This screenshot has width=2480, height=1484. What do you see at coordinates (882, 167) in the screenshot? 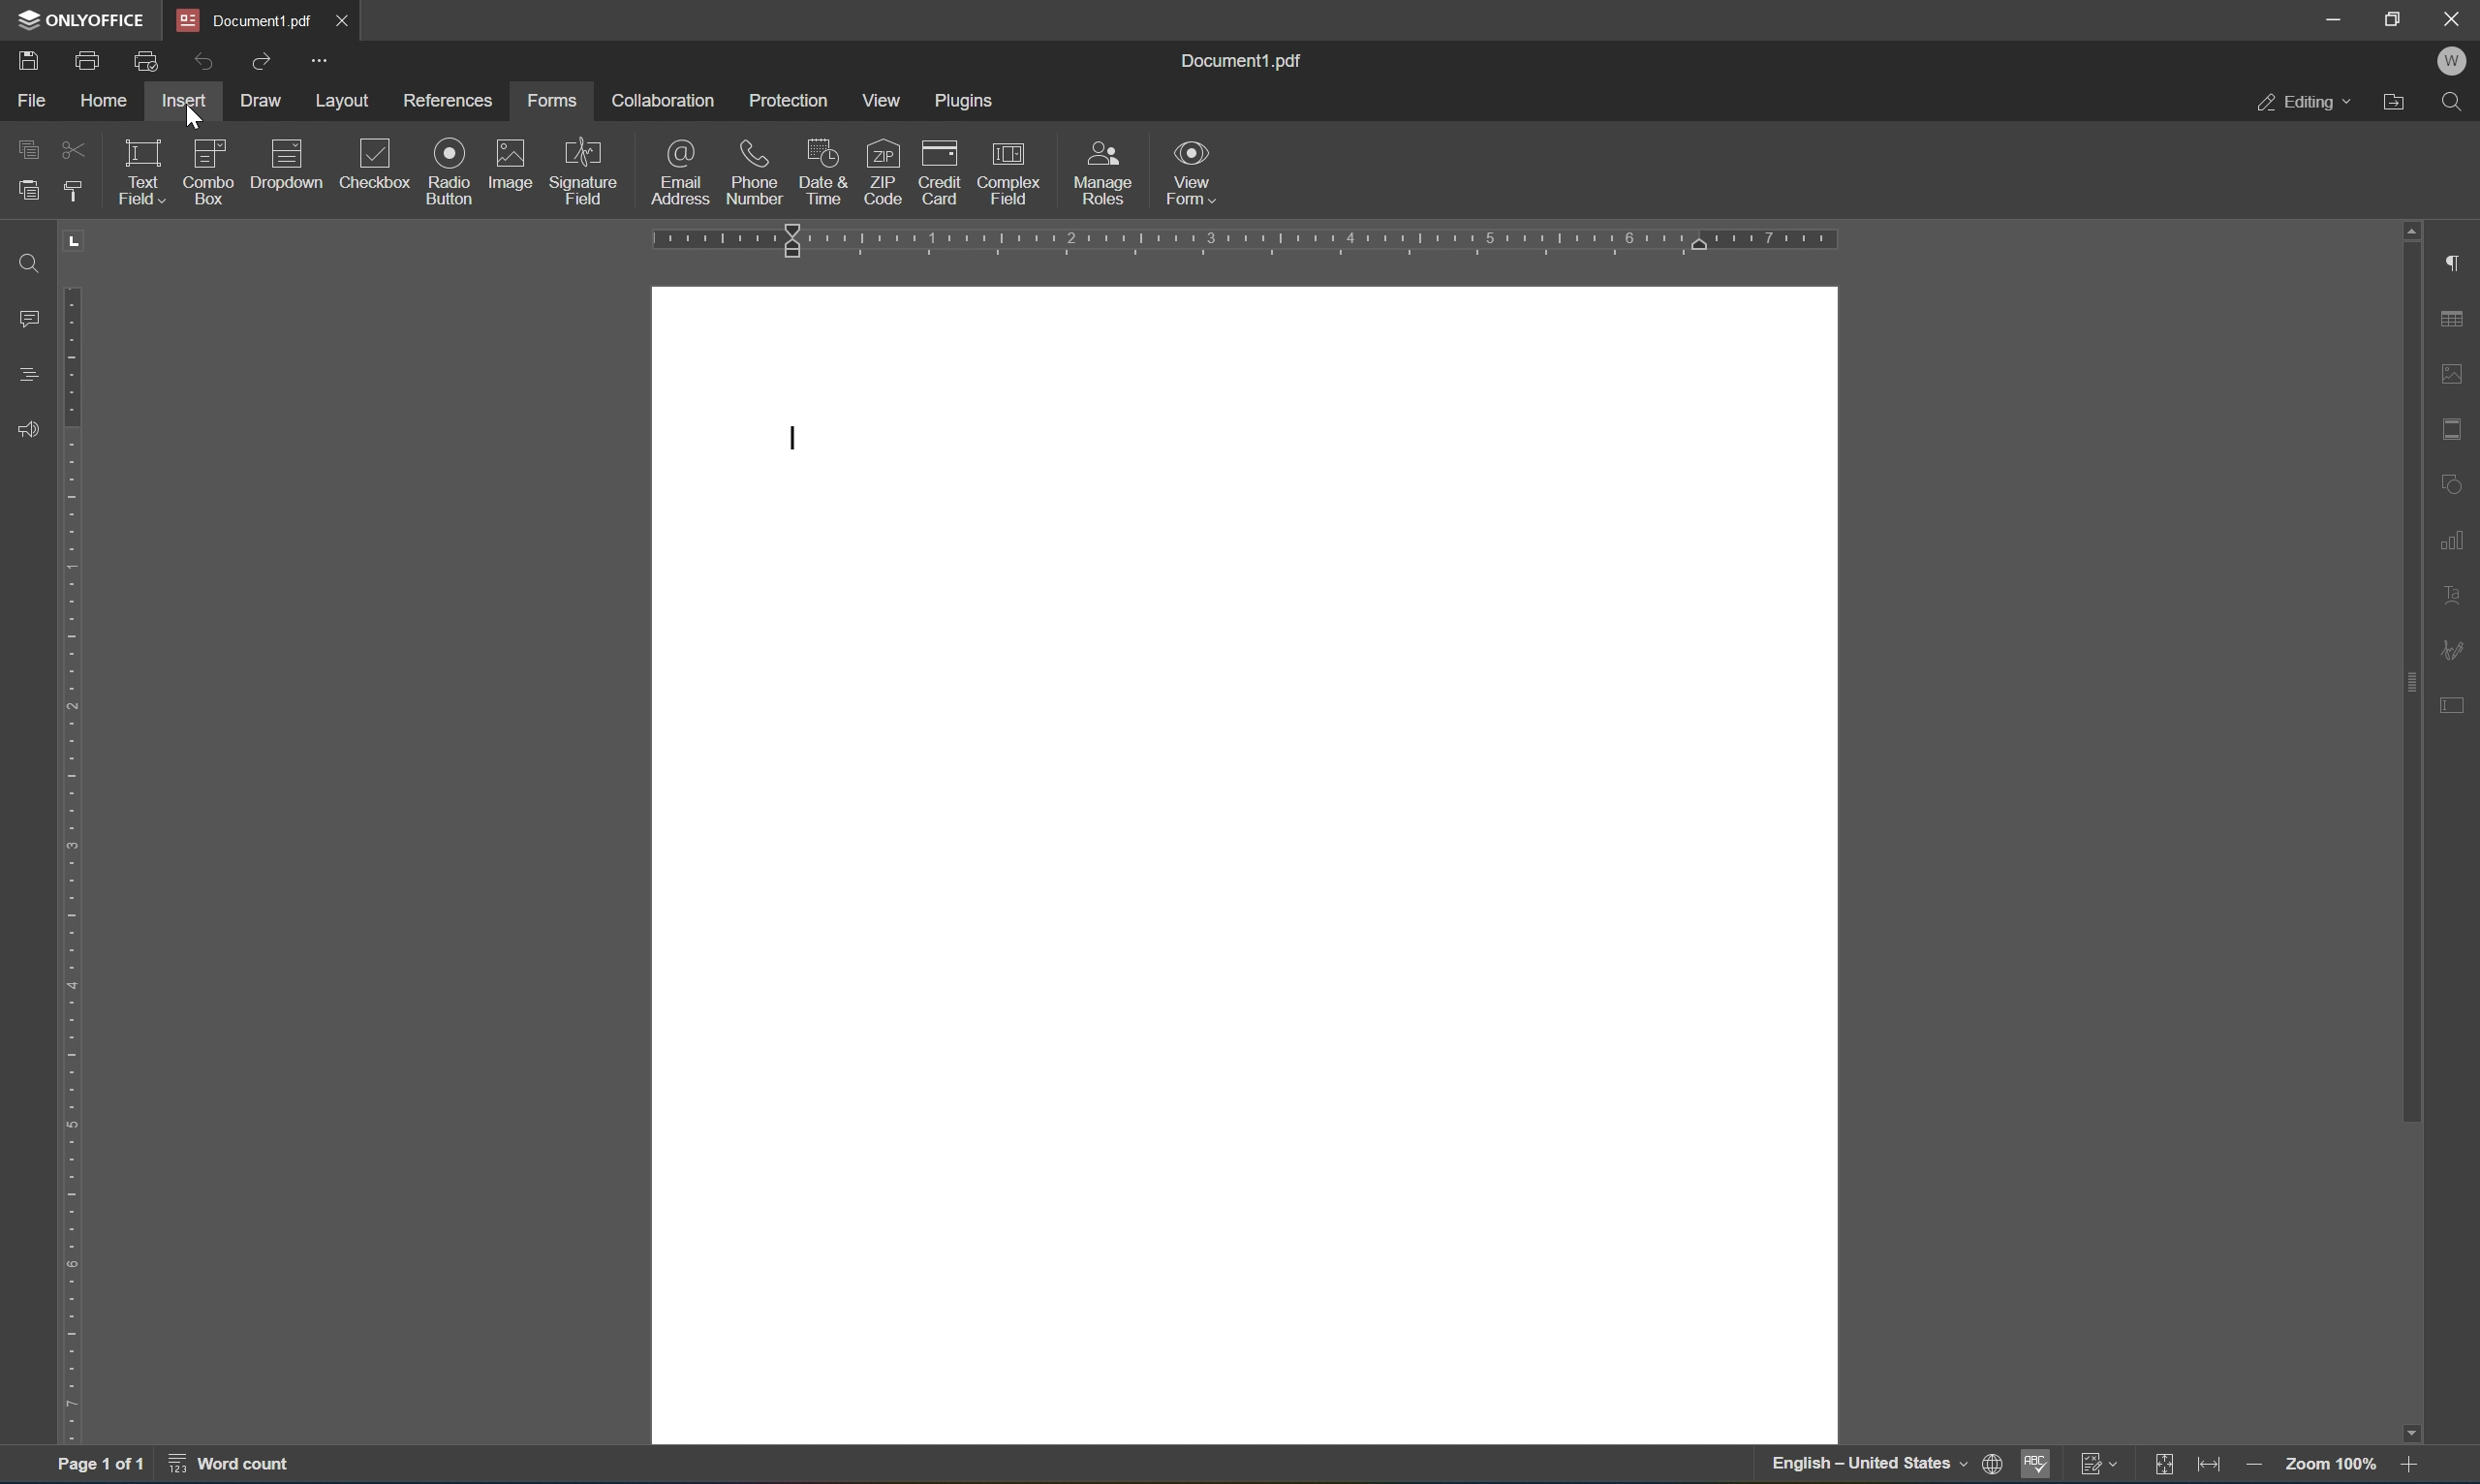
I see `zip code` at bounding box center [882, 167].